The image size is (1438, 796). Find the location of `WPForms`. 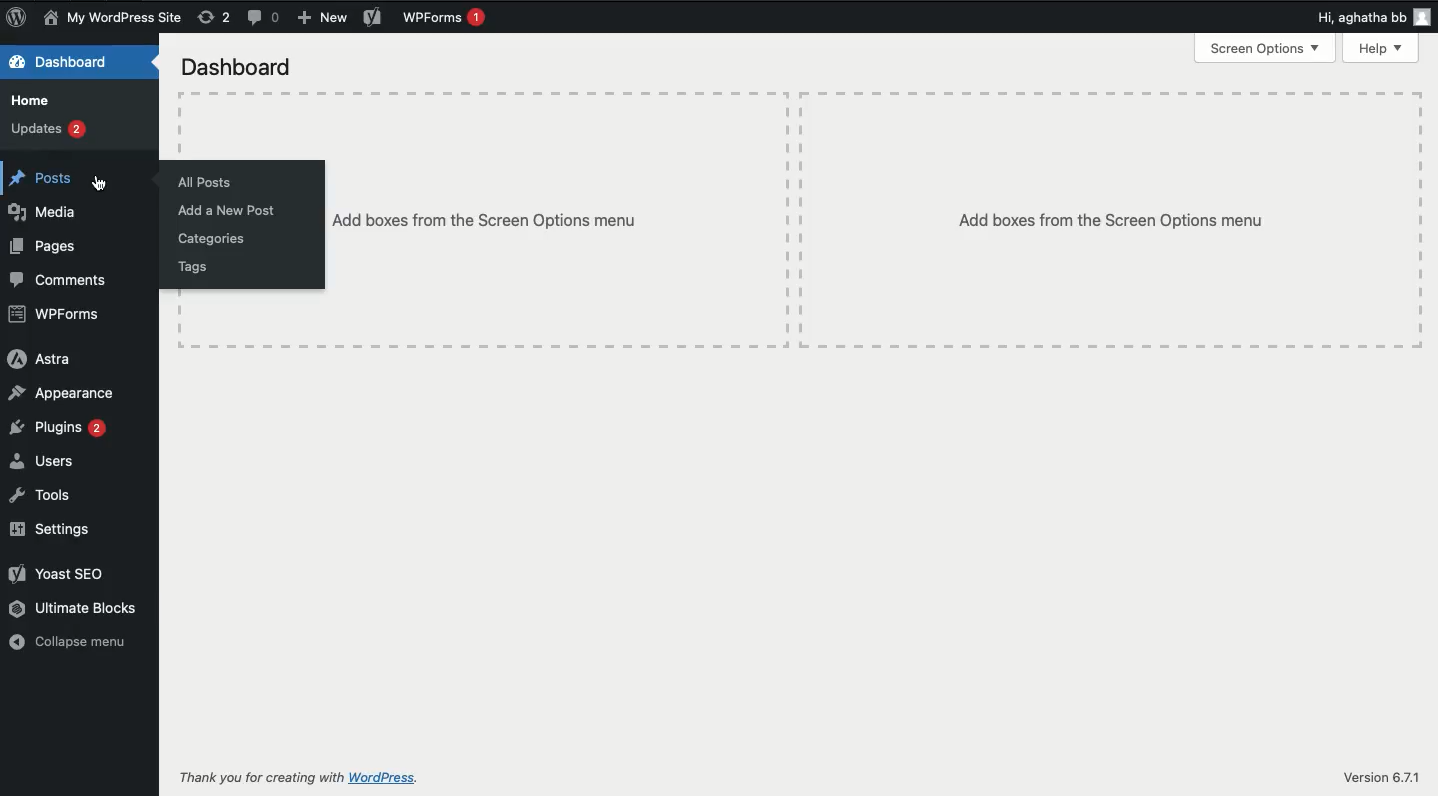

WPForms is located at coordinates (443, 18).